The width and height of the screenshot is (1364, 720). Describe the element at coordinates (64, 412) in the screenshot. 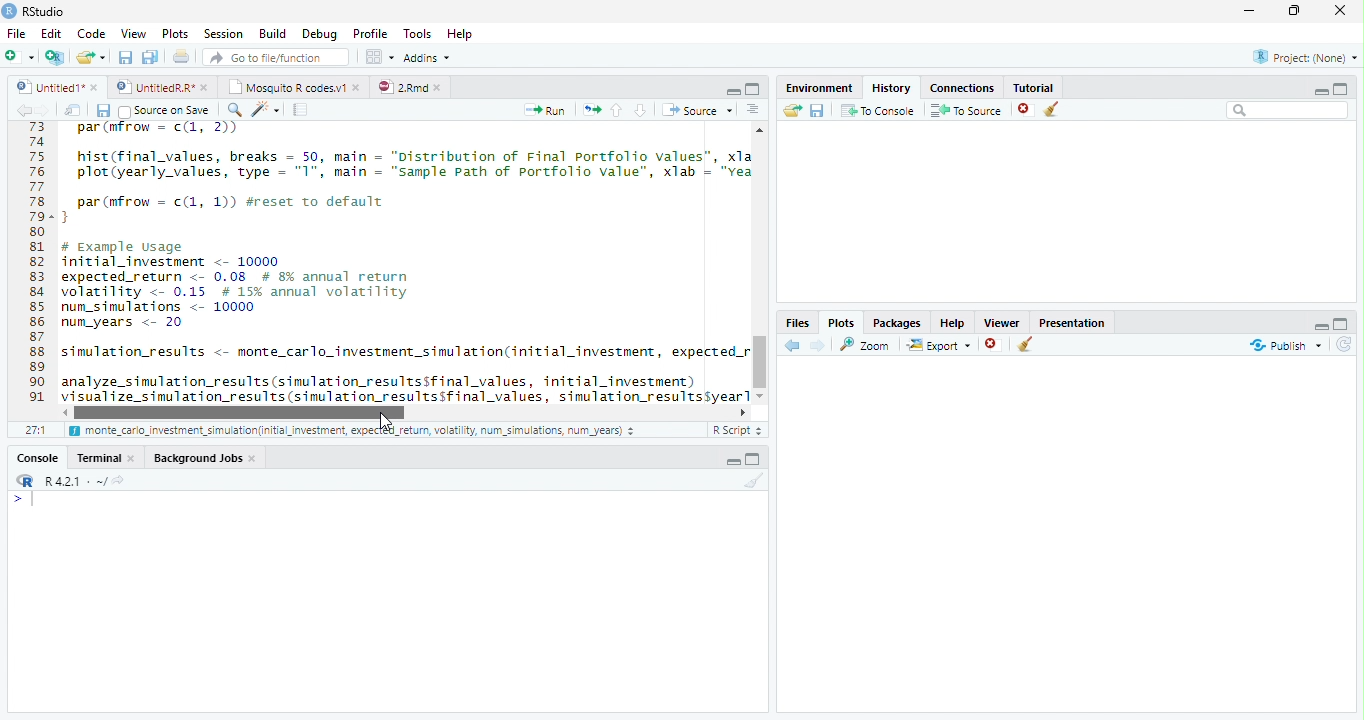

I see `Scroll Left` at that location.